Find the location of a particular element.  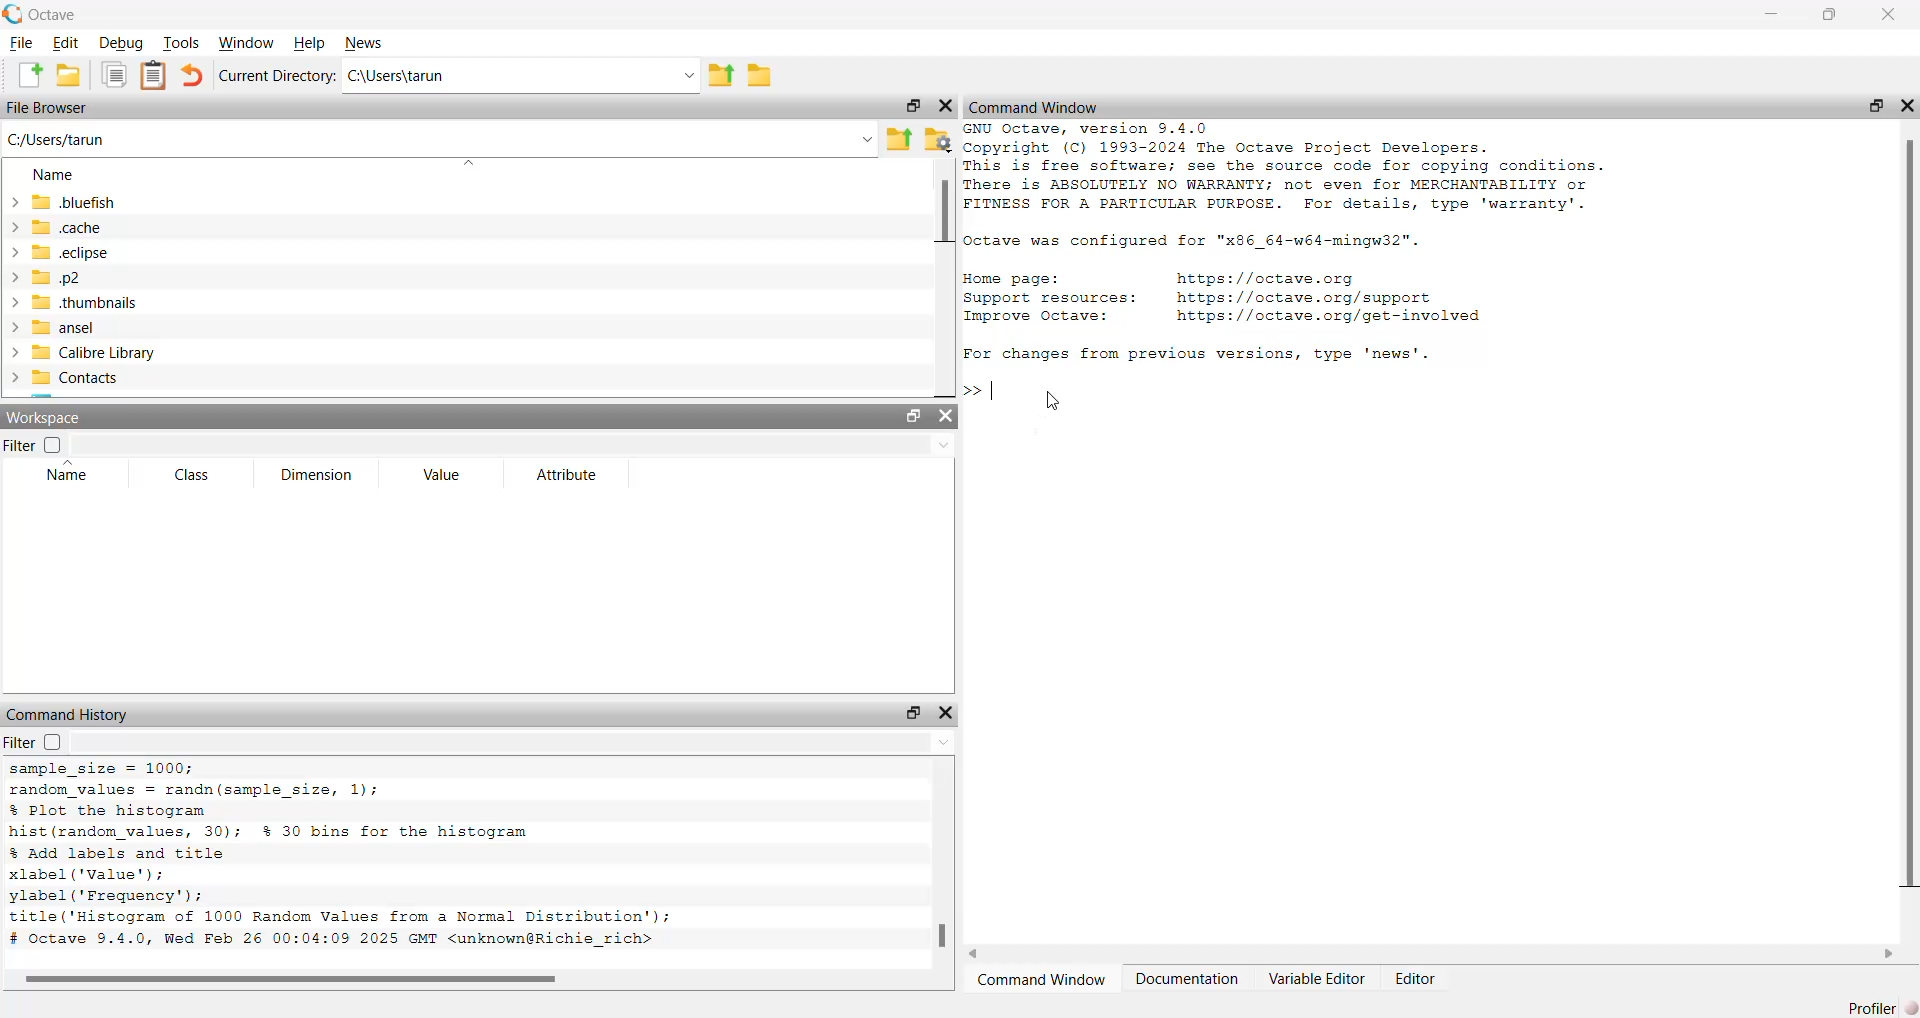

Variable Editor is located at coordinates (1317, 979).